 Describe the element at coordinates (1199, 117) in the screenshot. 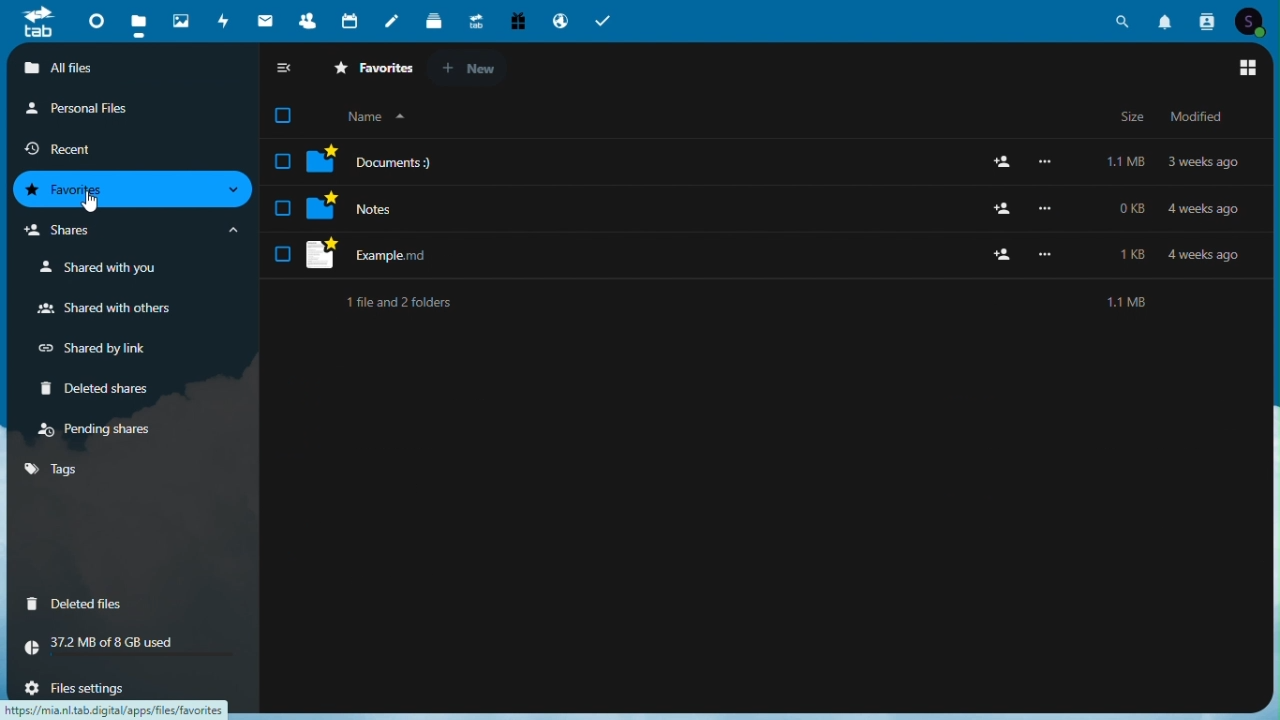

I see `Modified` at that location.